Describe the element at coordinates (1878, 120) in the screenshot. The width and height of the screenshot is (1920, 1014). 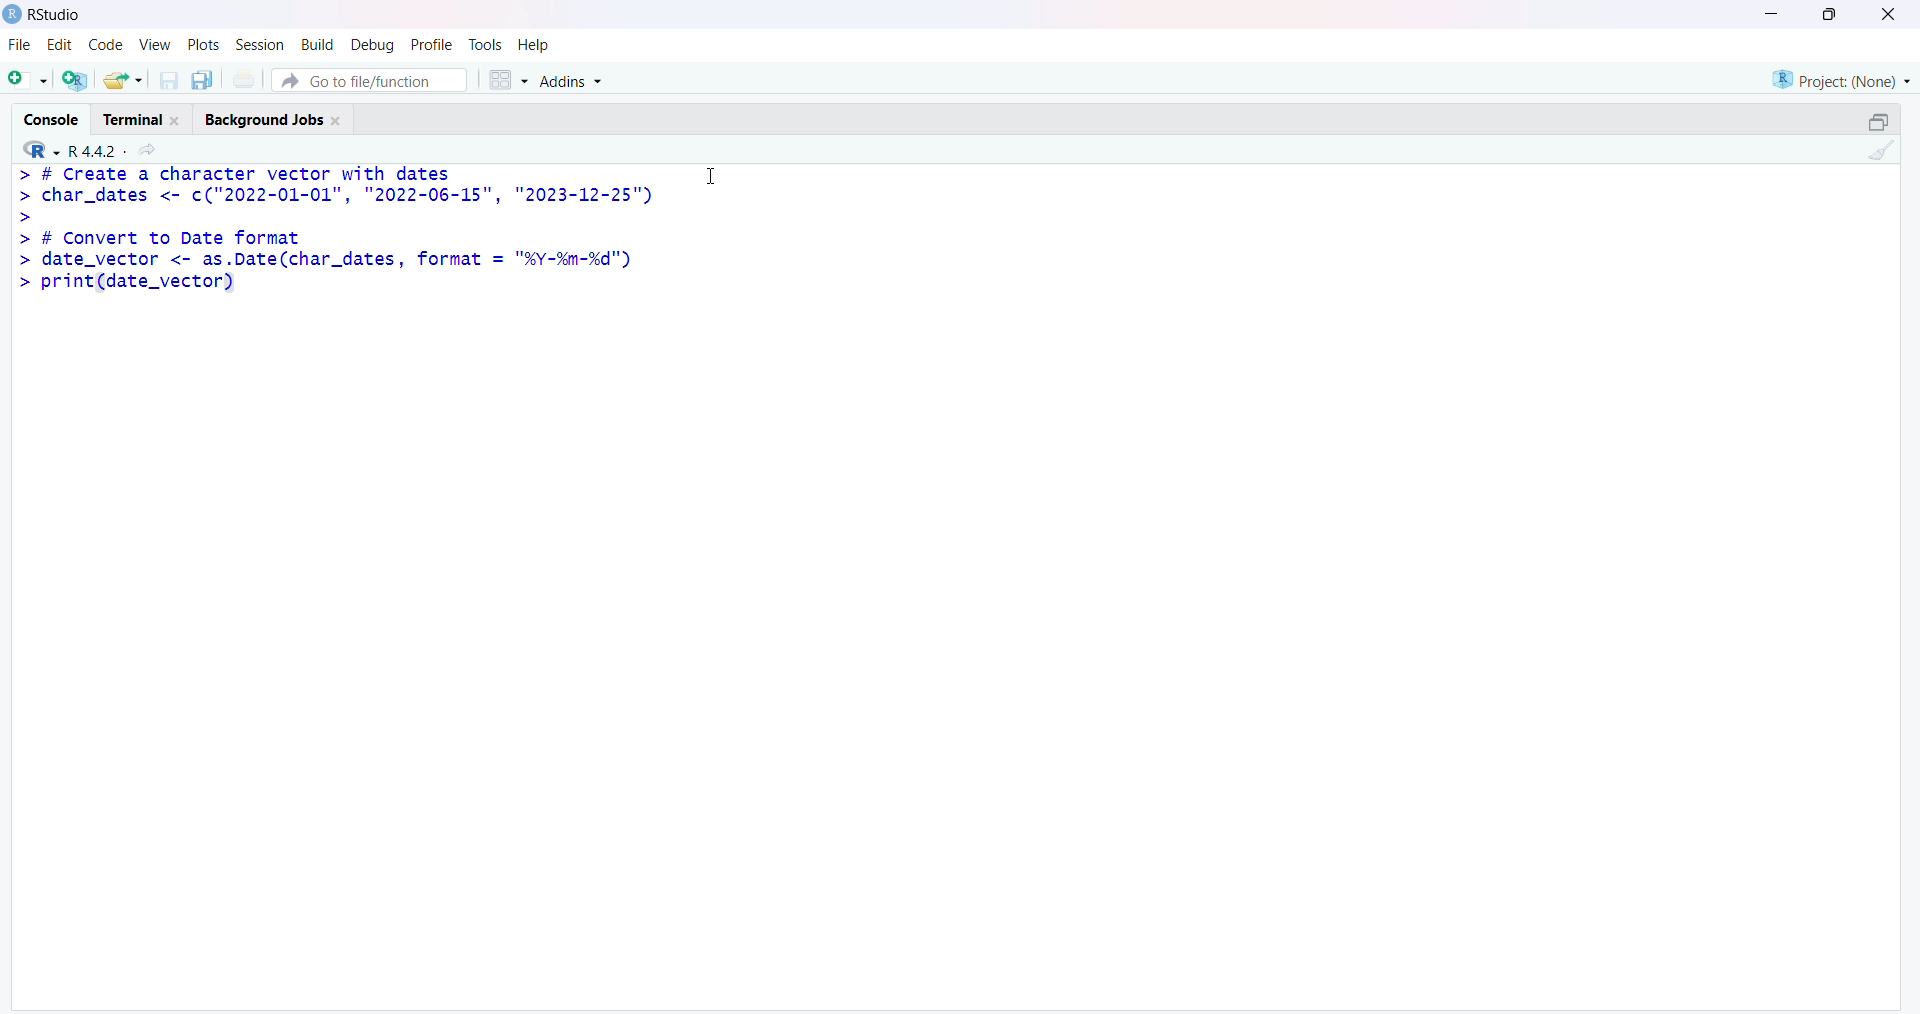
I see `Maximize/Restore` at that location.